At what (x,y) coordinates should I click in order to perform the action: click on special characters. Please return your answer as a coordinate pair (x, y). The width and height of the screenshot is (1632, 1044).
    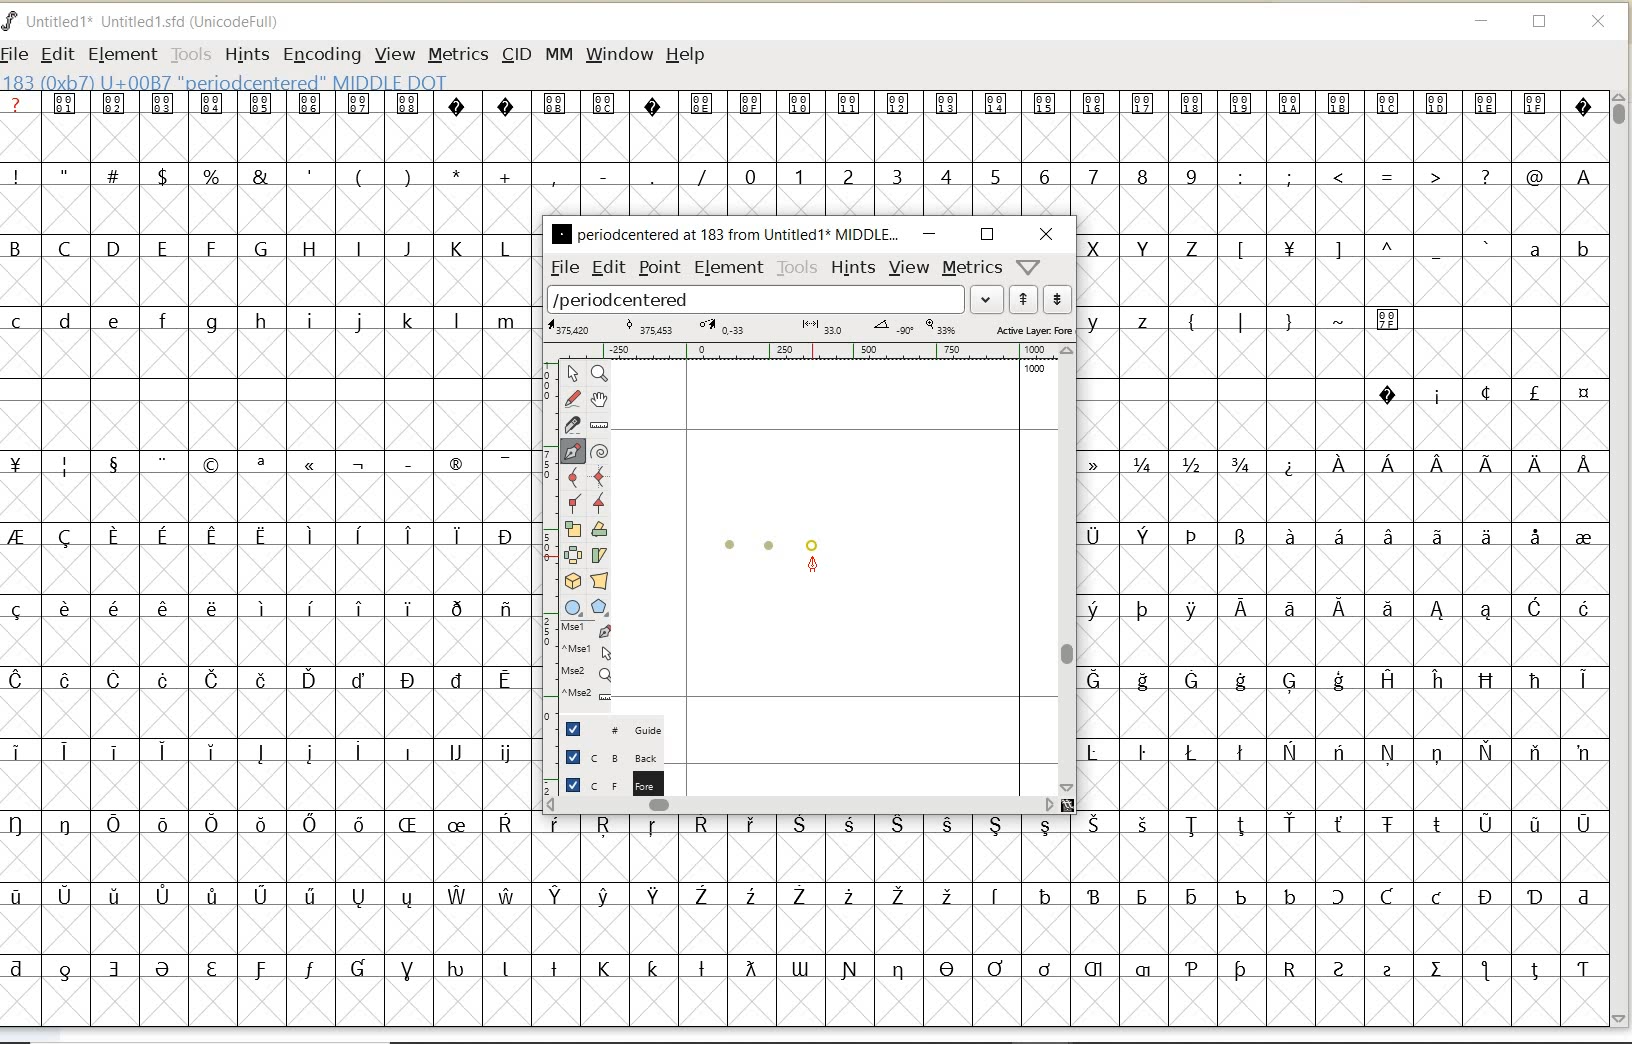
    Looking at the image, I should click on (1065, 905).